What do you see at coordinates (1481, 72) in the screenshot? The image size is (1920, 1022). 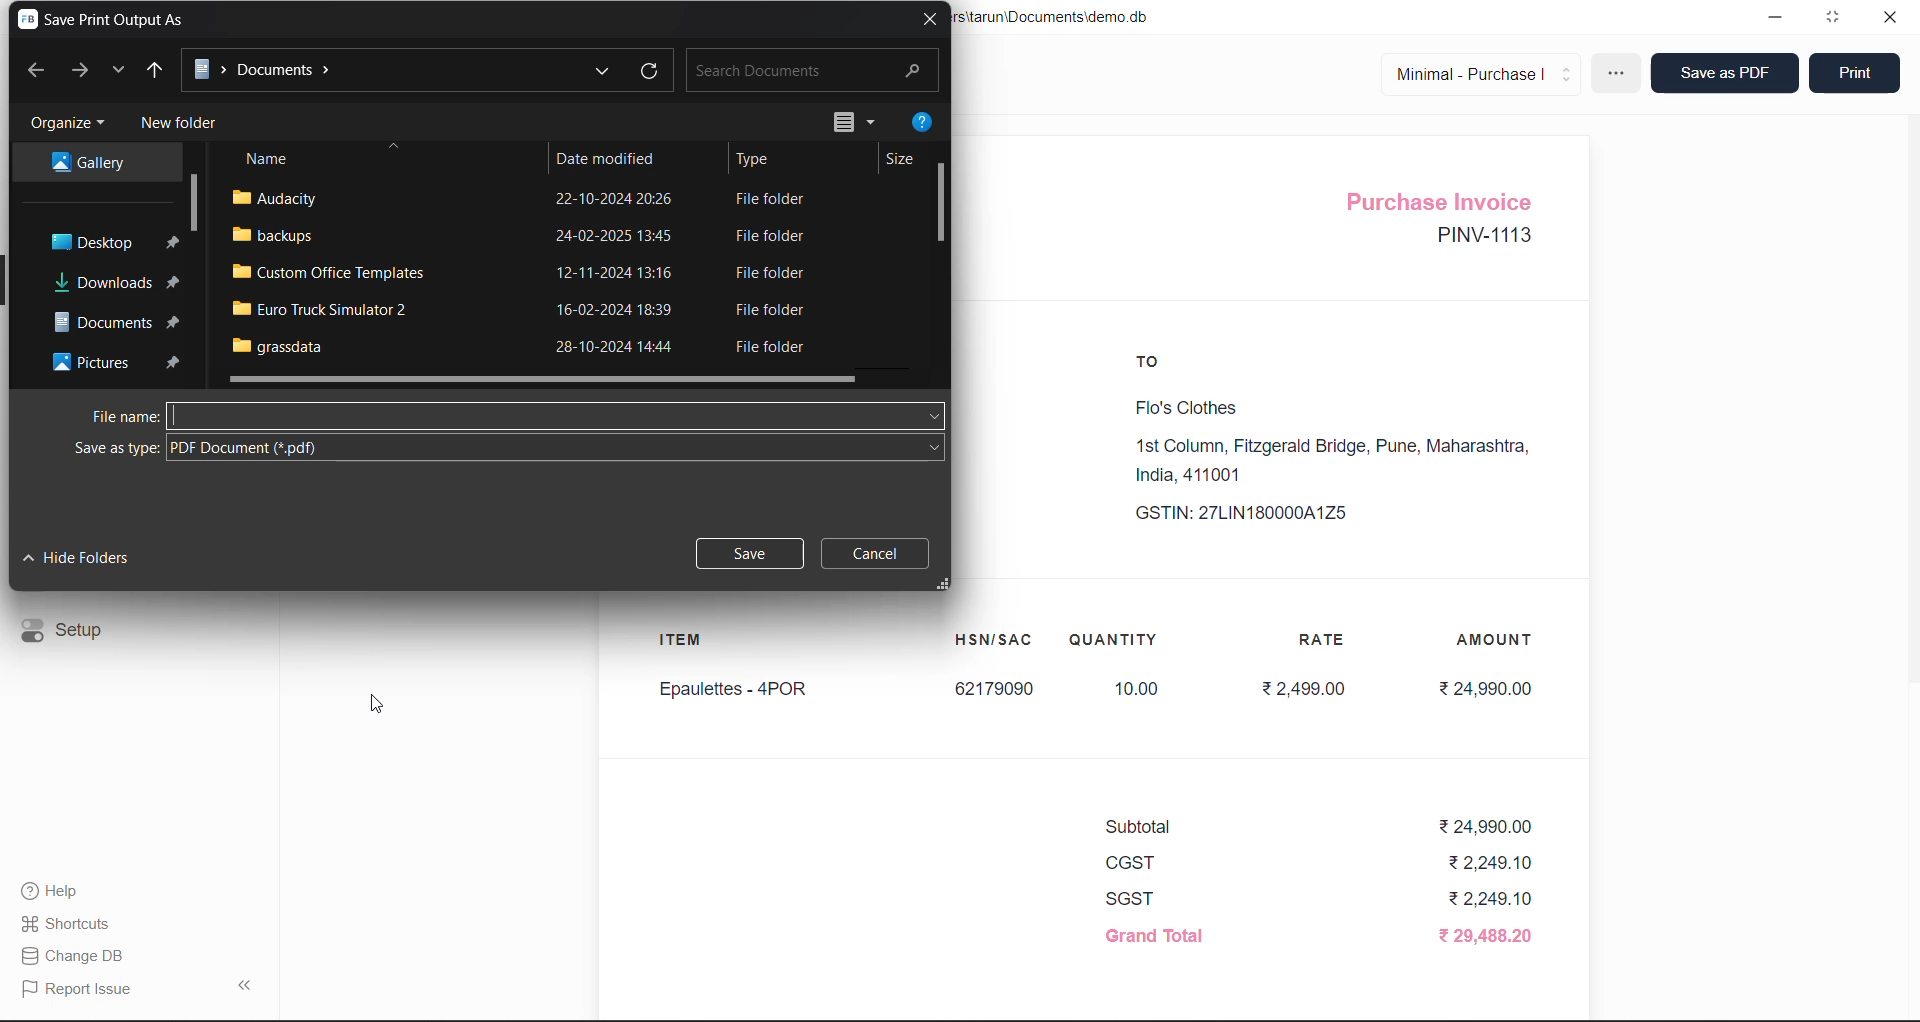 I see `Minimal - Purchase |` at bounding box center [1481, 72].